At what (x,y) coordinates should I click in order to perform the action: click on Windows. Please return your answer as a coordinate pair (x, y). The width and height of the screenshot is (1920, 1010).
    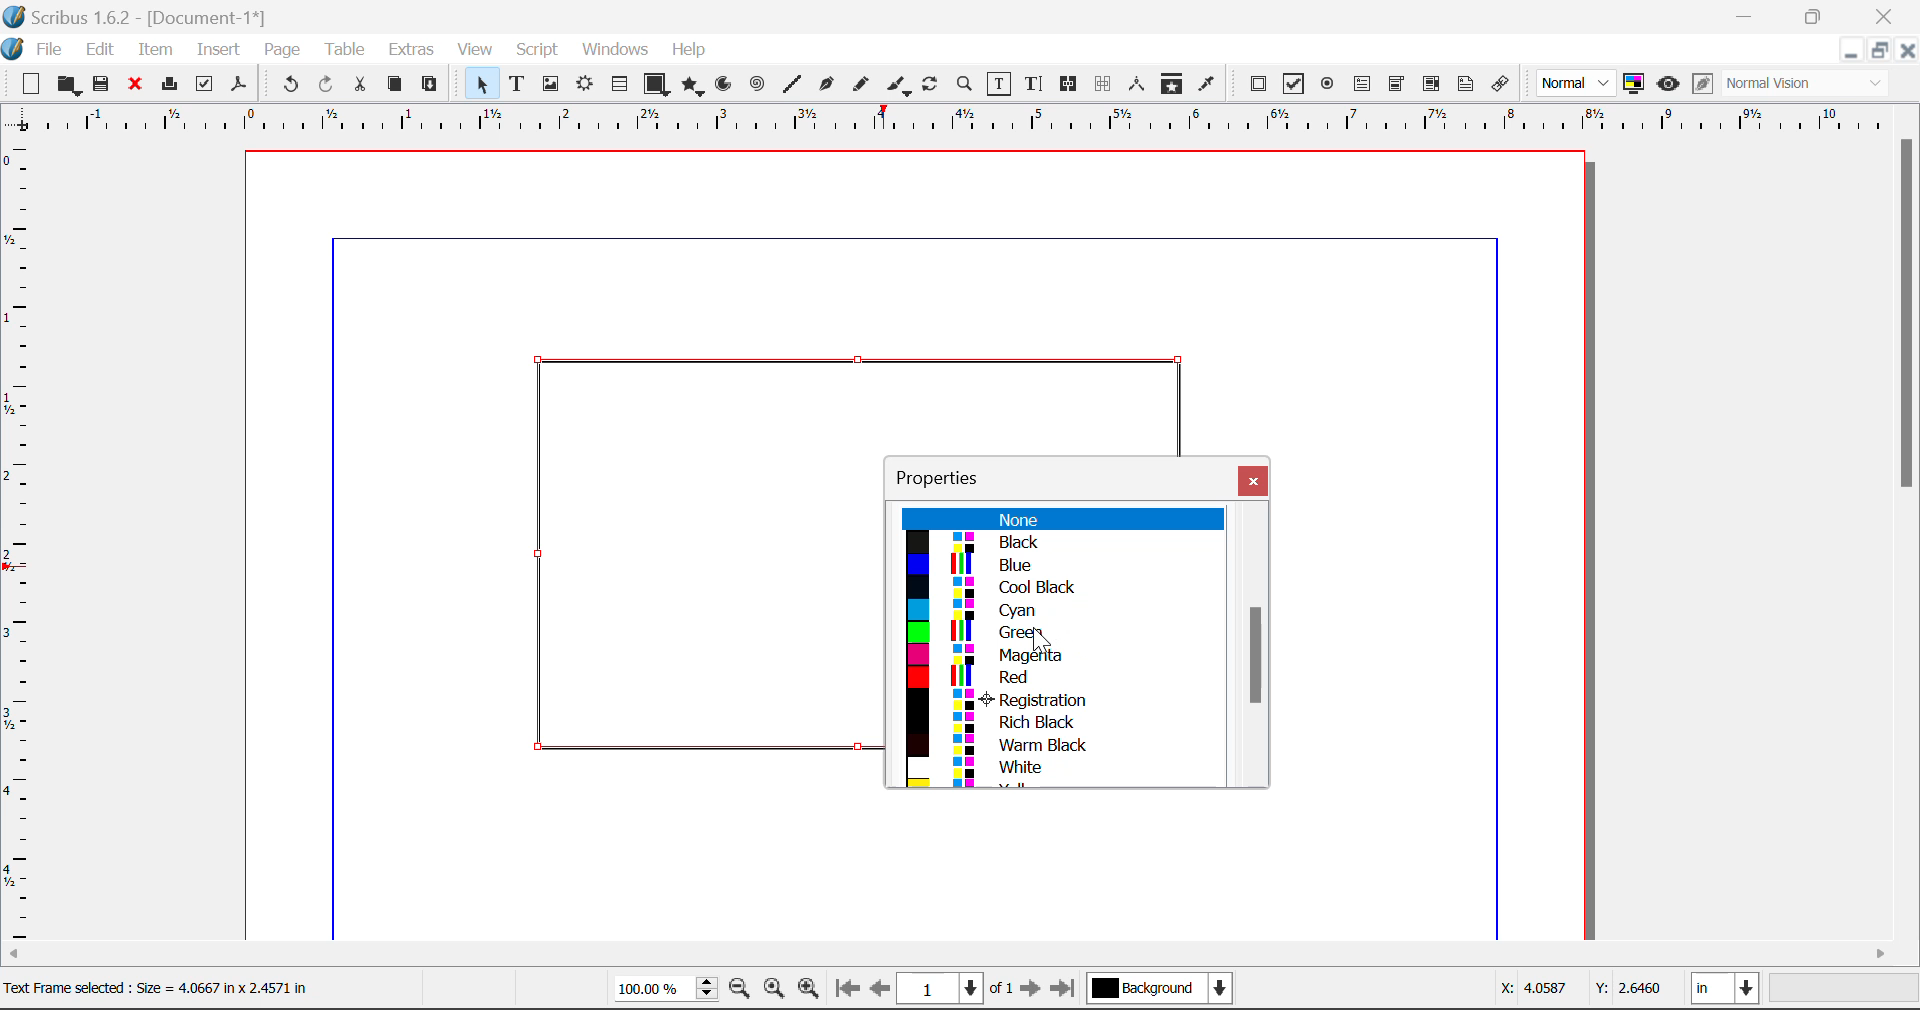
    Looking at the image, I should click on (614, 51).